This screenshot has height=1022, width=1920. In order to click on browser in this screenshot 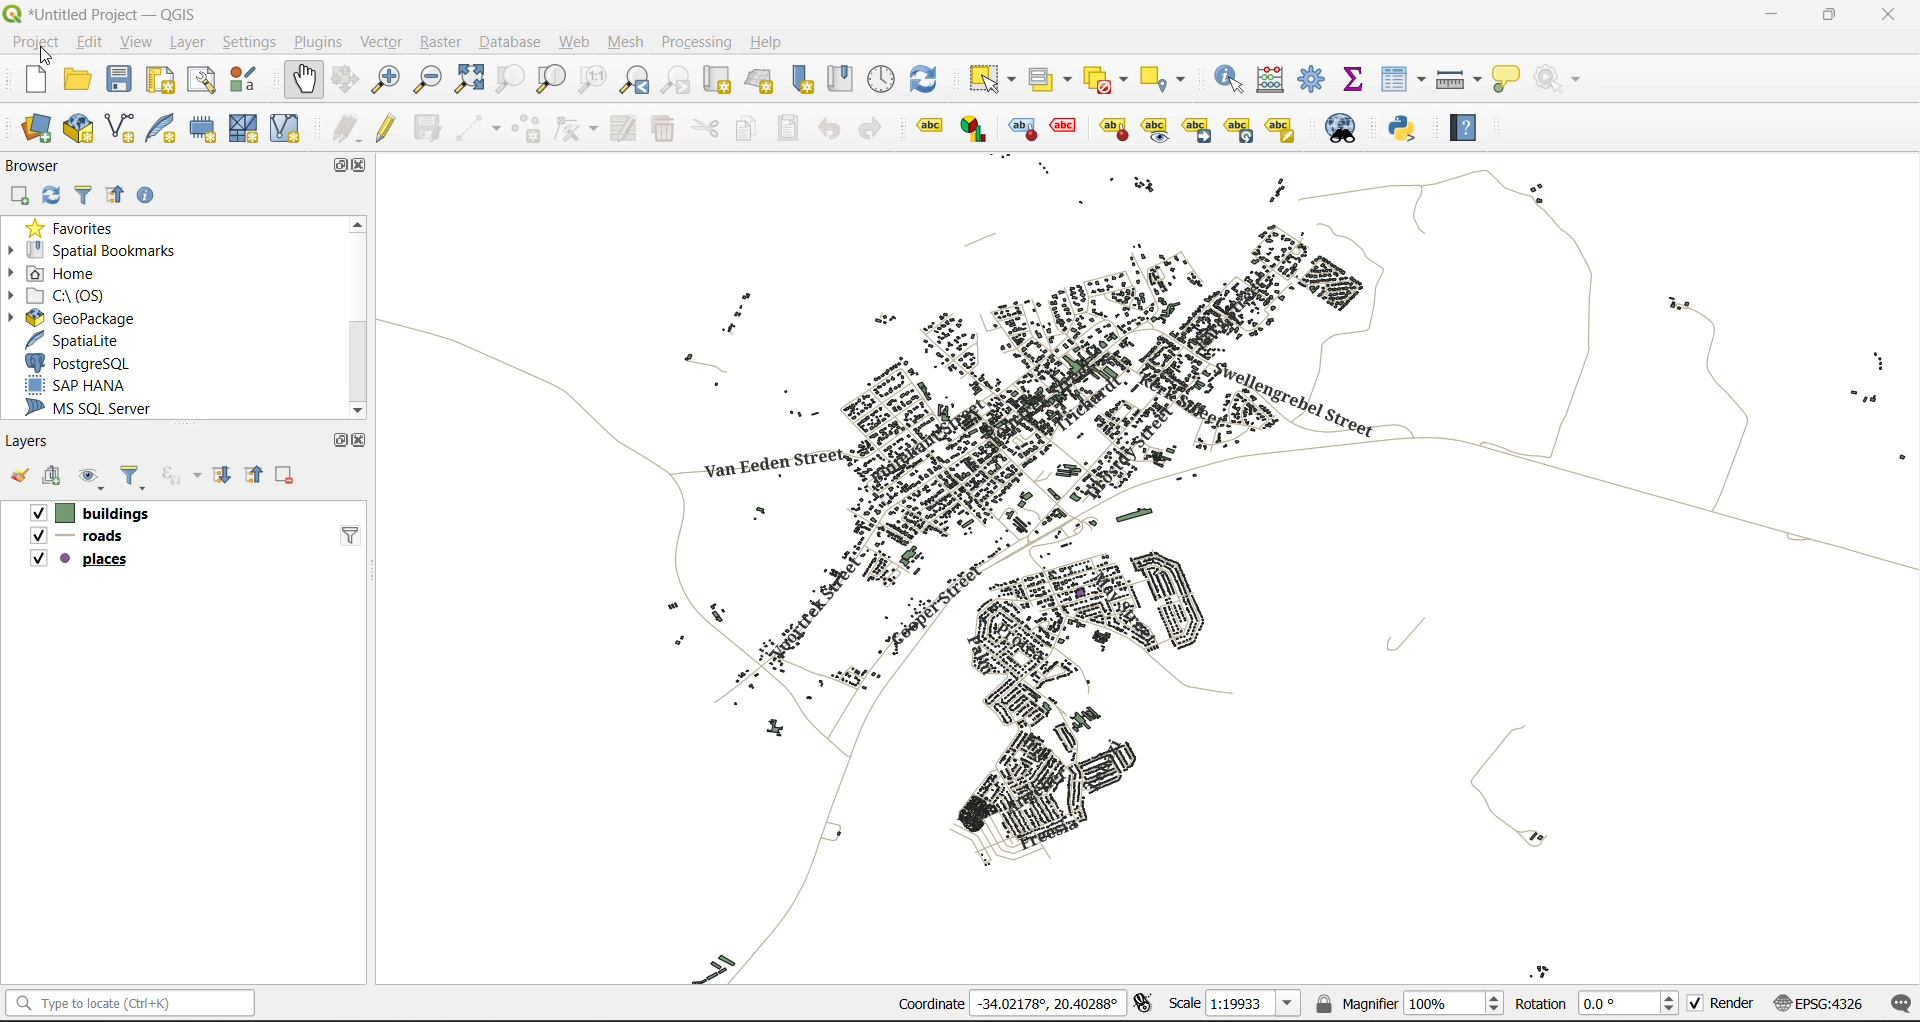, I will do `click(34, 166)`.